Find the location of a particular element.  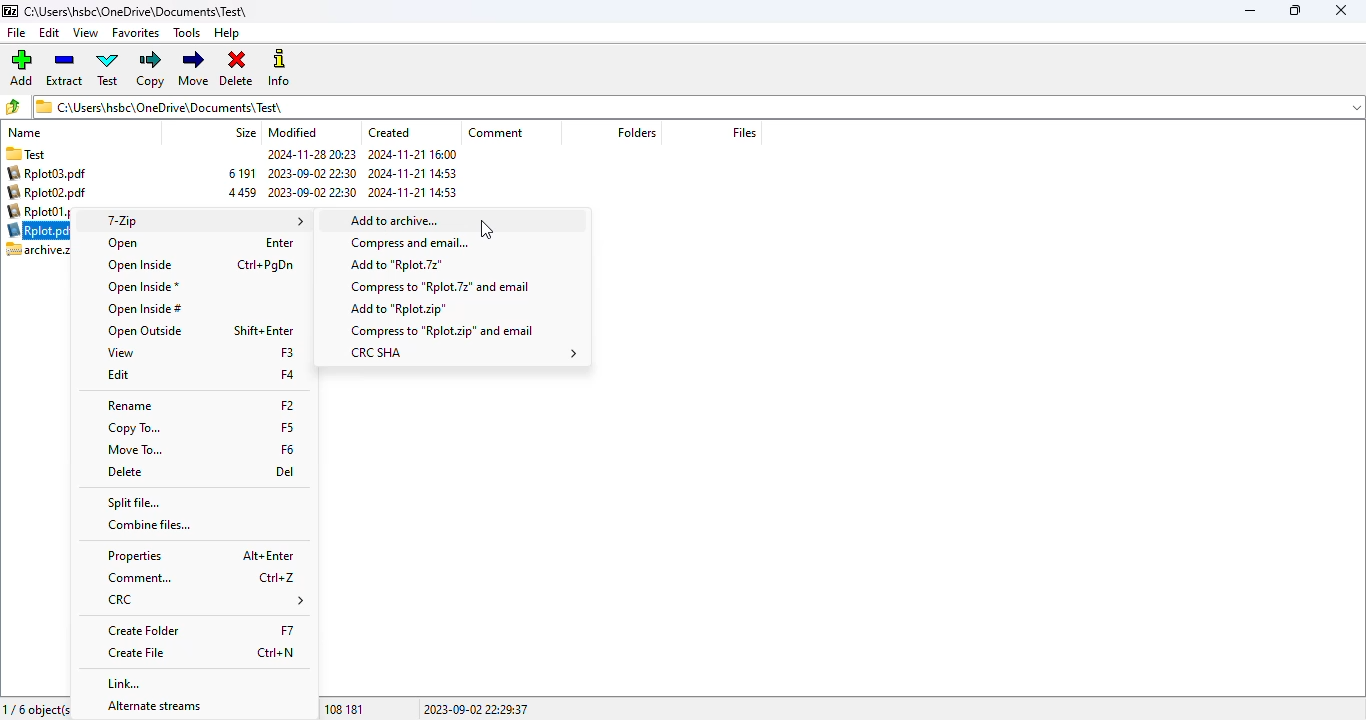

modified date and time is located at coordinates (312, 174).